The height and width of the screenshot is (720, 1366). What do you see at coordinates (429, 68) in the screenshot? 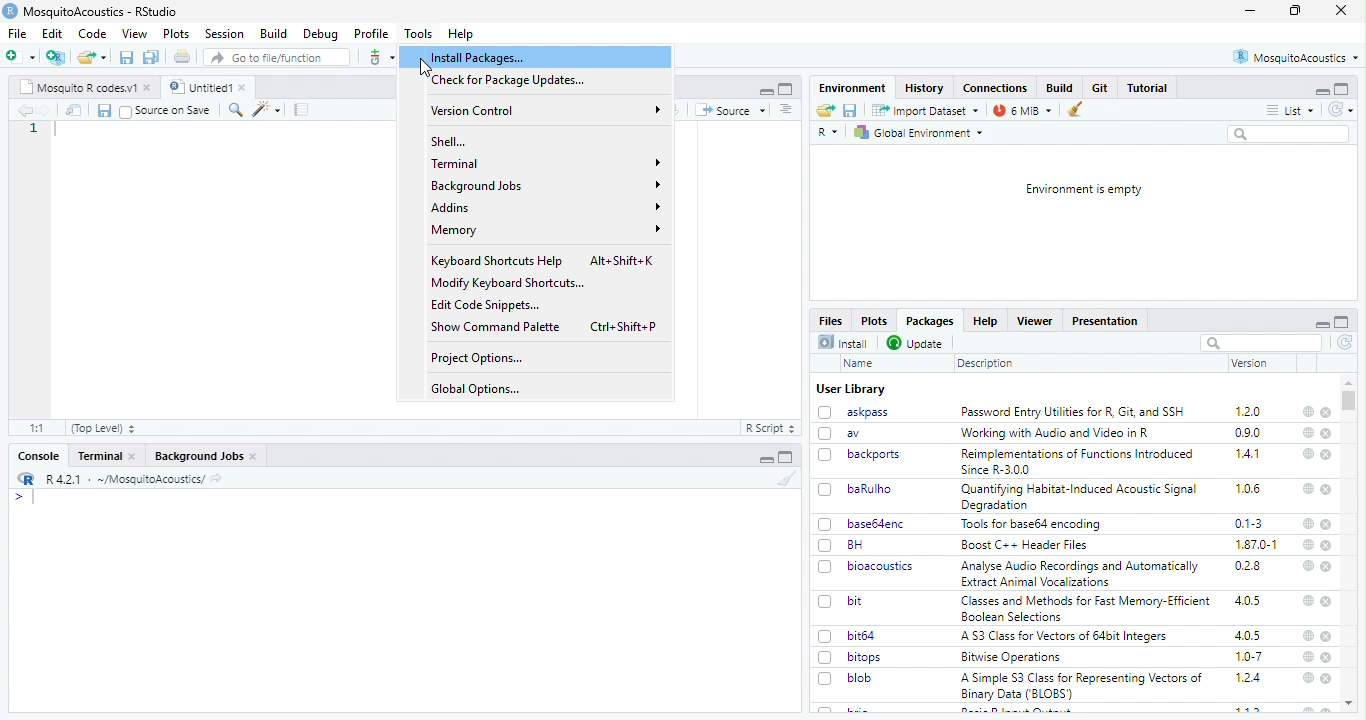
I see `cursor` at bounding box center [429, 68].